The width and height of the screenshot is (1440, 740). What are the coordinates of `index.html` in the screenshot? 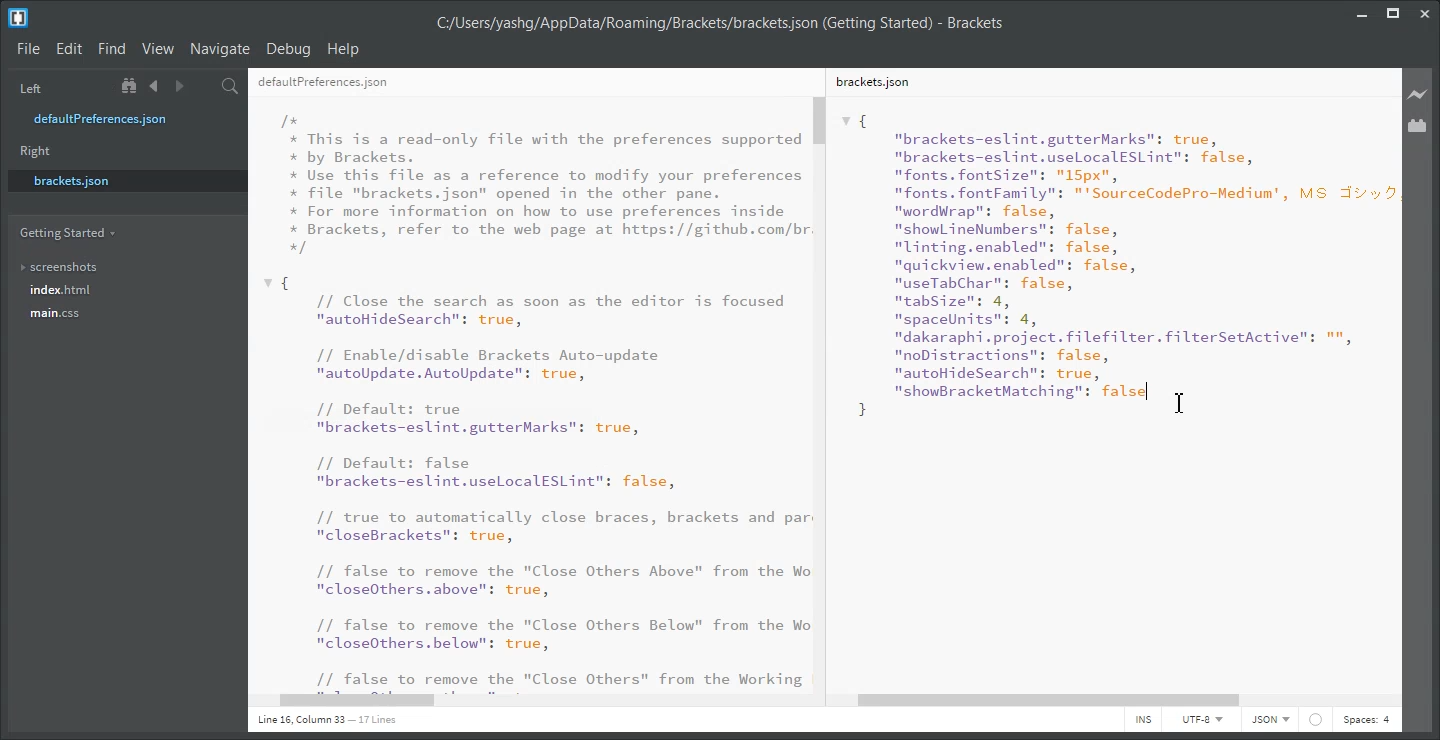 It's located at (61, 290).